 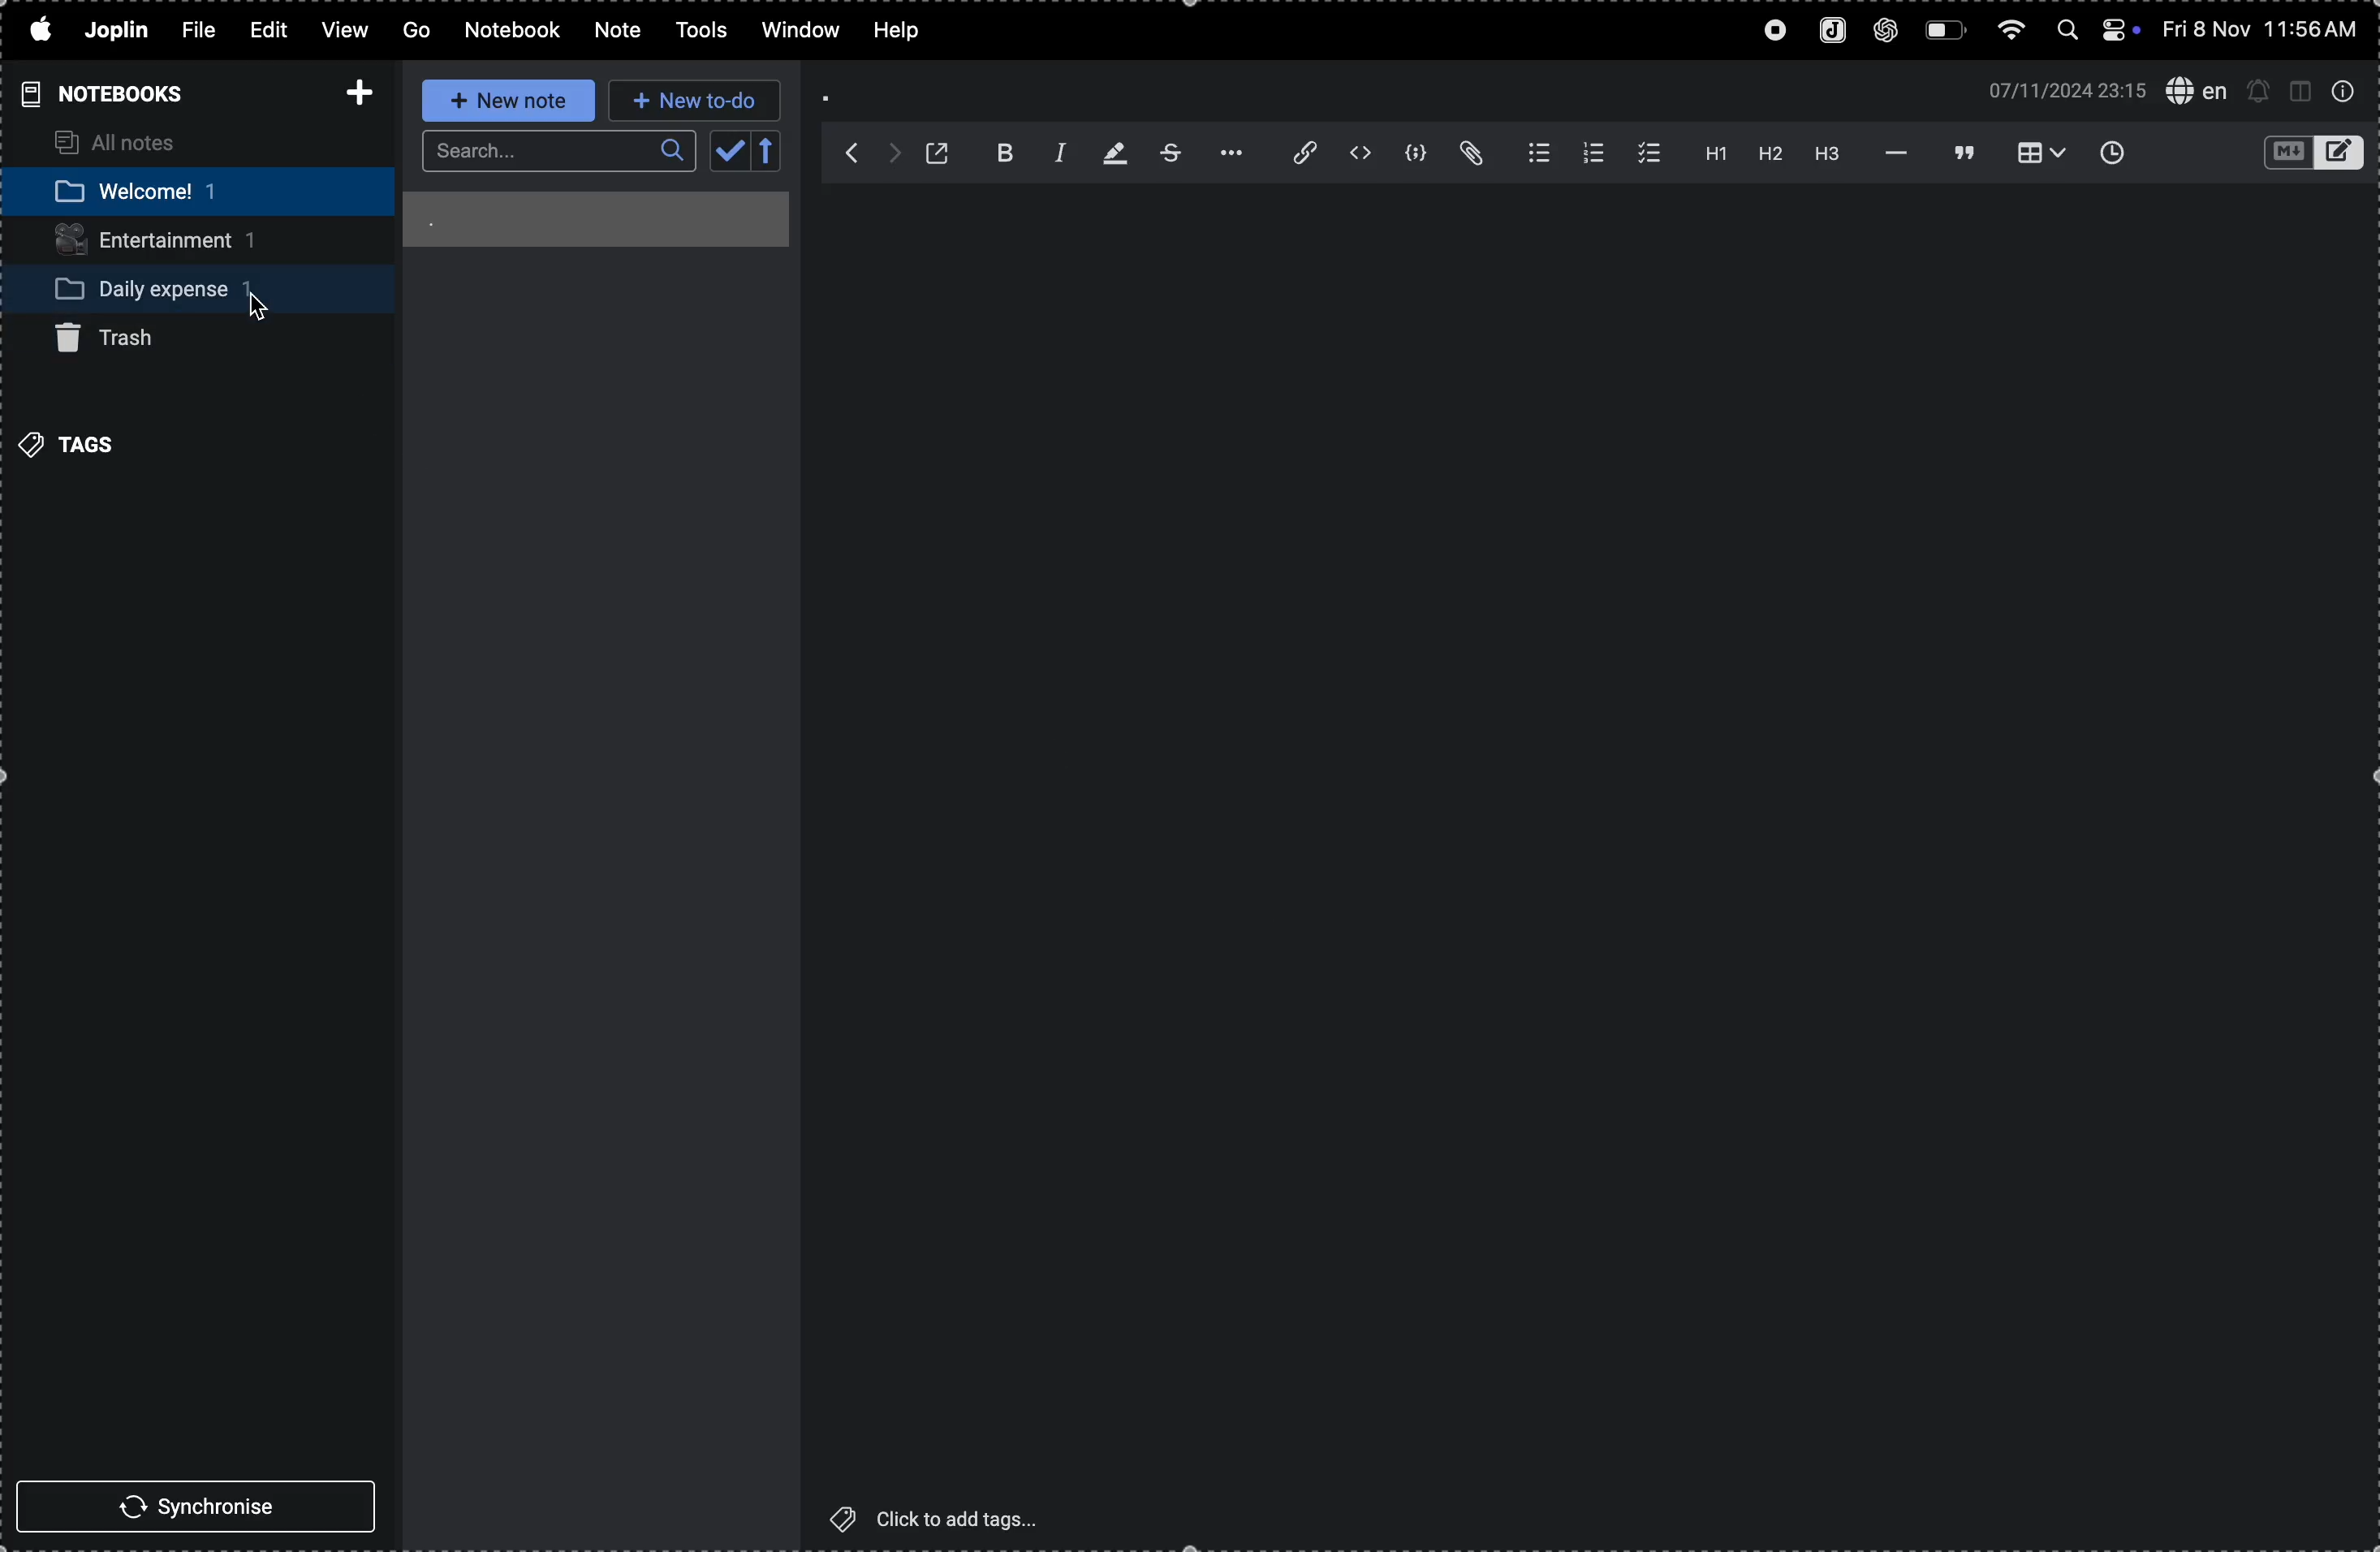 I want to click on search bar, so click(x=554, y=152).